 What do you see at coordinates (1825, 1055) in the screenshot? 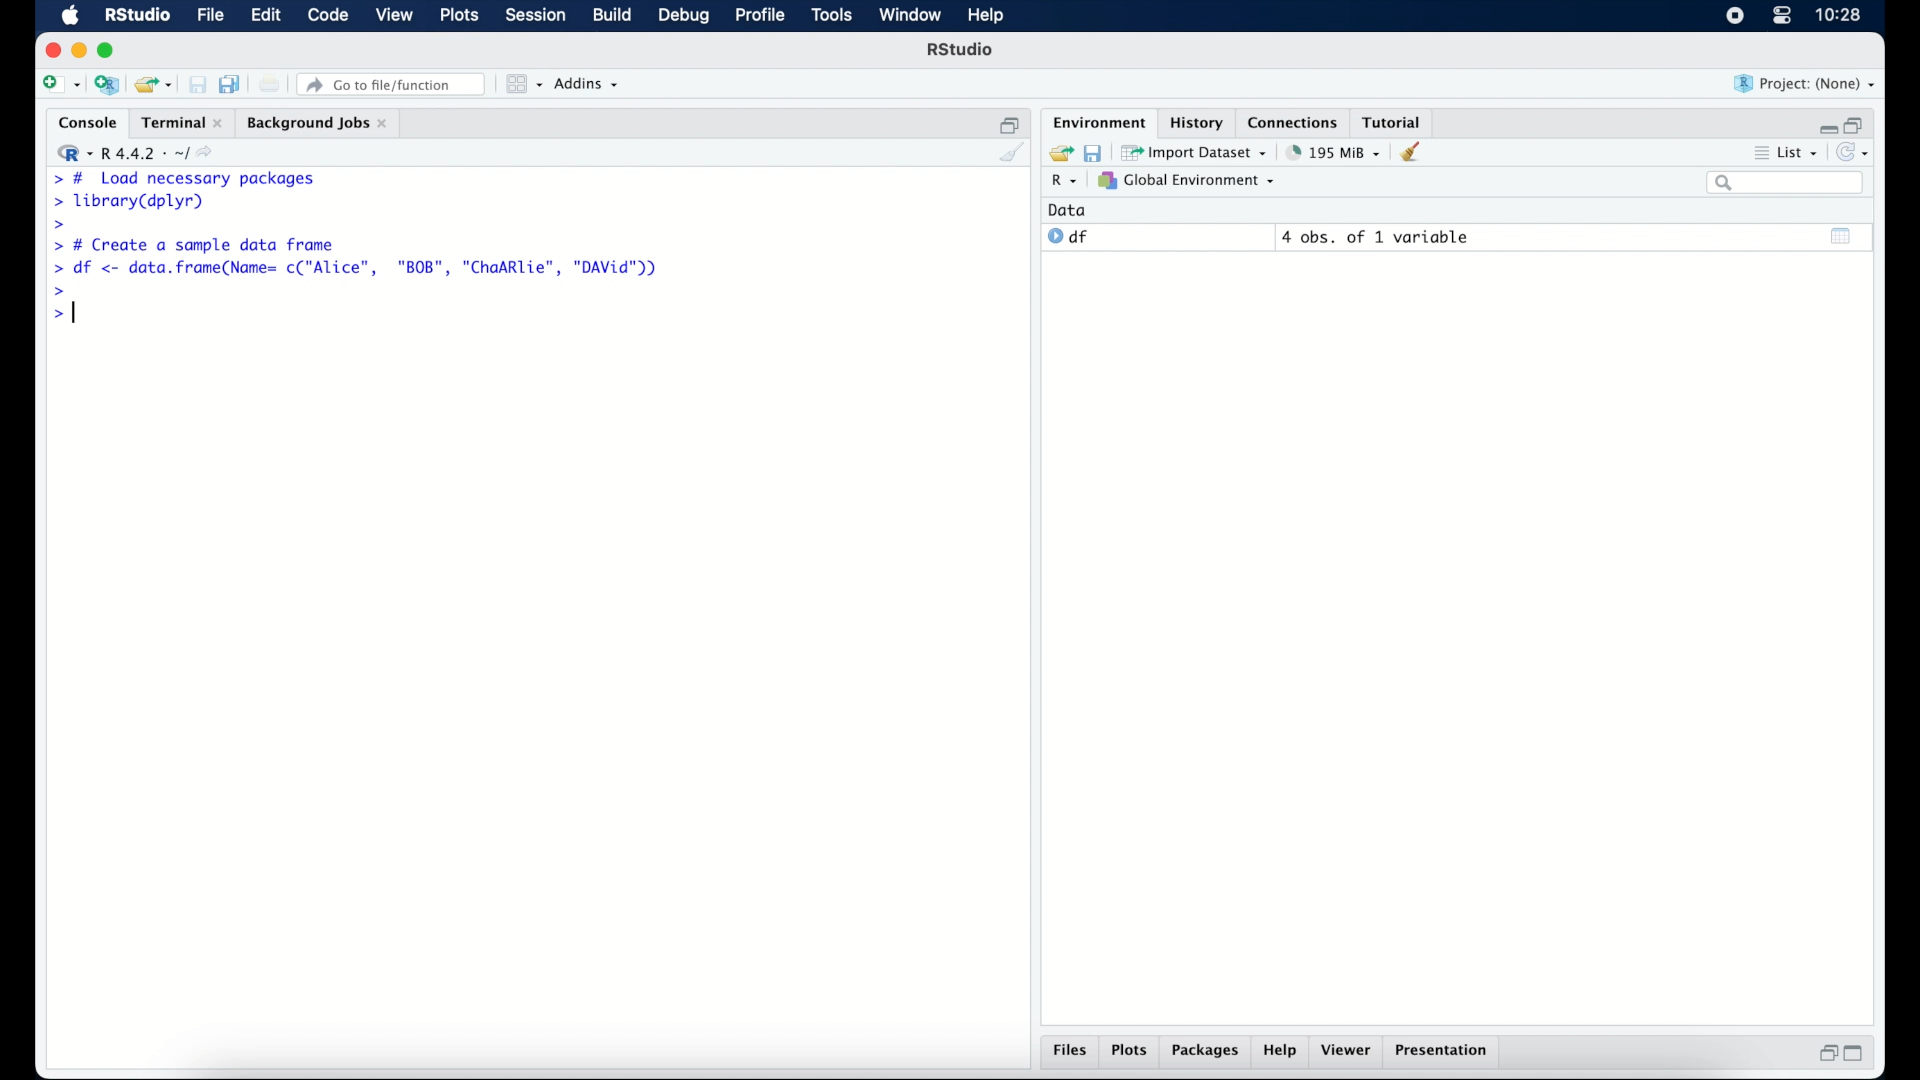
I see `restore down` at bounding box center [1825, 1055].